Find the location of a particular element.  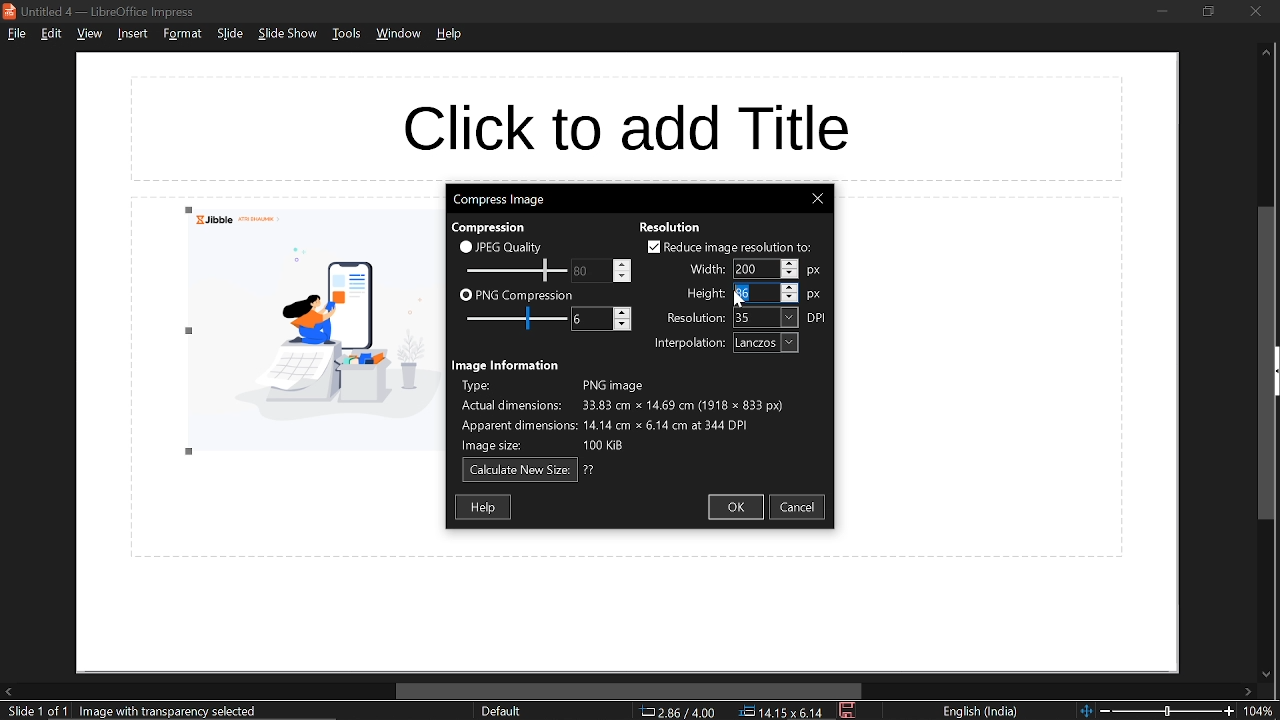

JPEG quality is located at coordinates (506, 246).